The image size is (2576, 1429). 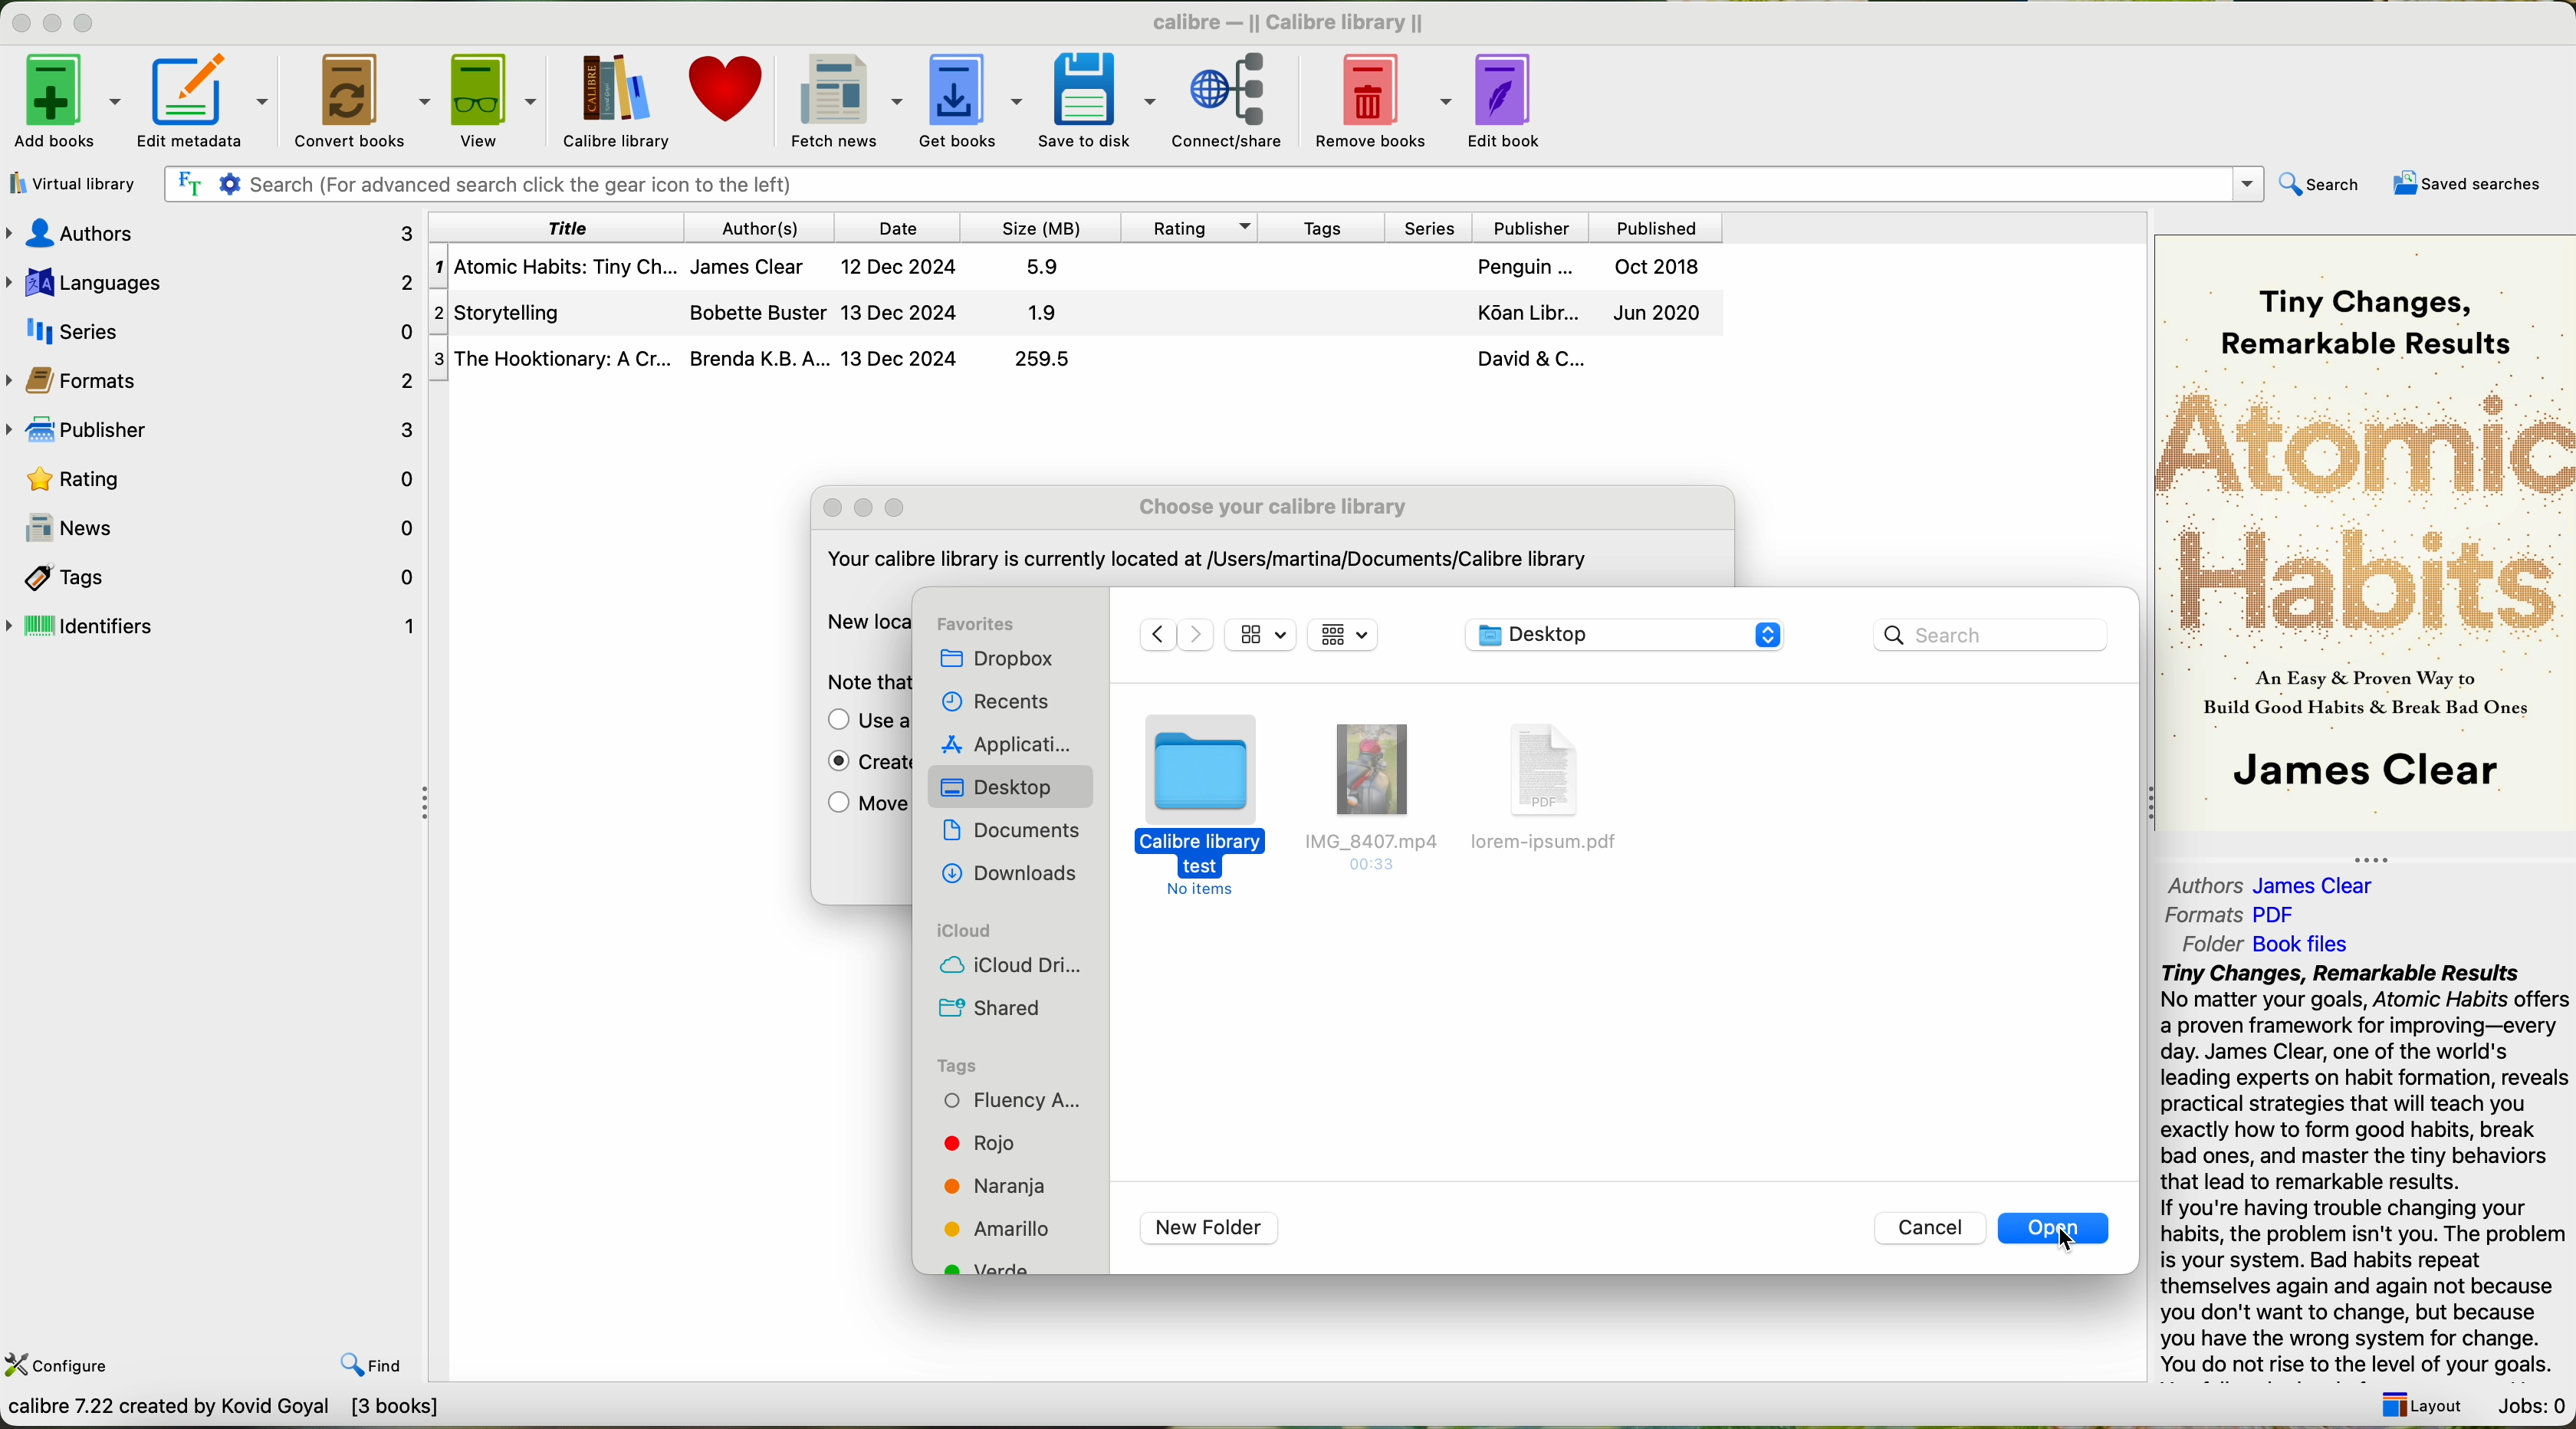 I want to click on configure, so click(x=61, y=1363).